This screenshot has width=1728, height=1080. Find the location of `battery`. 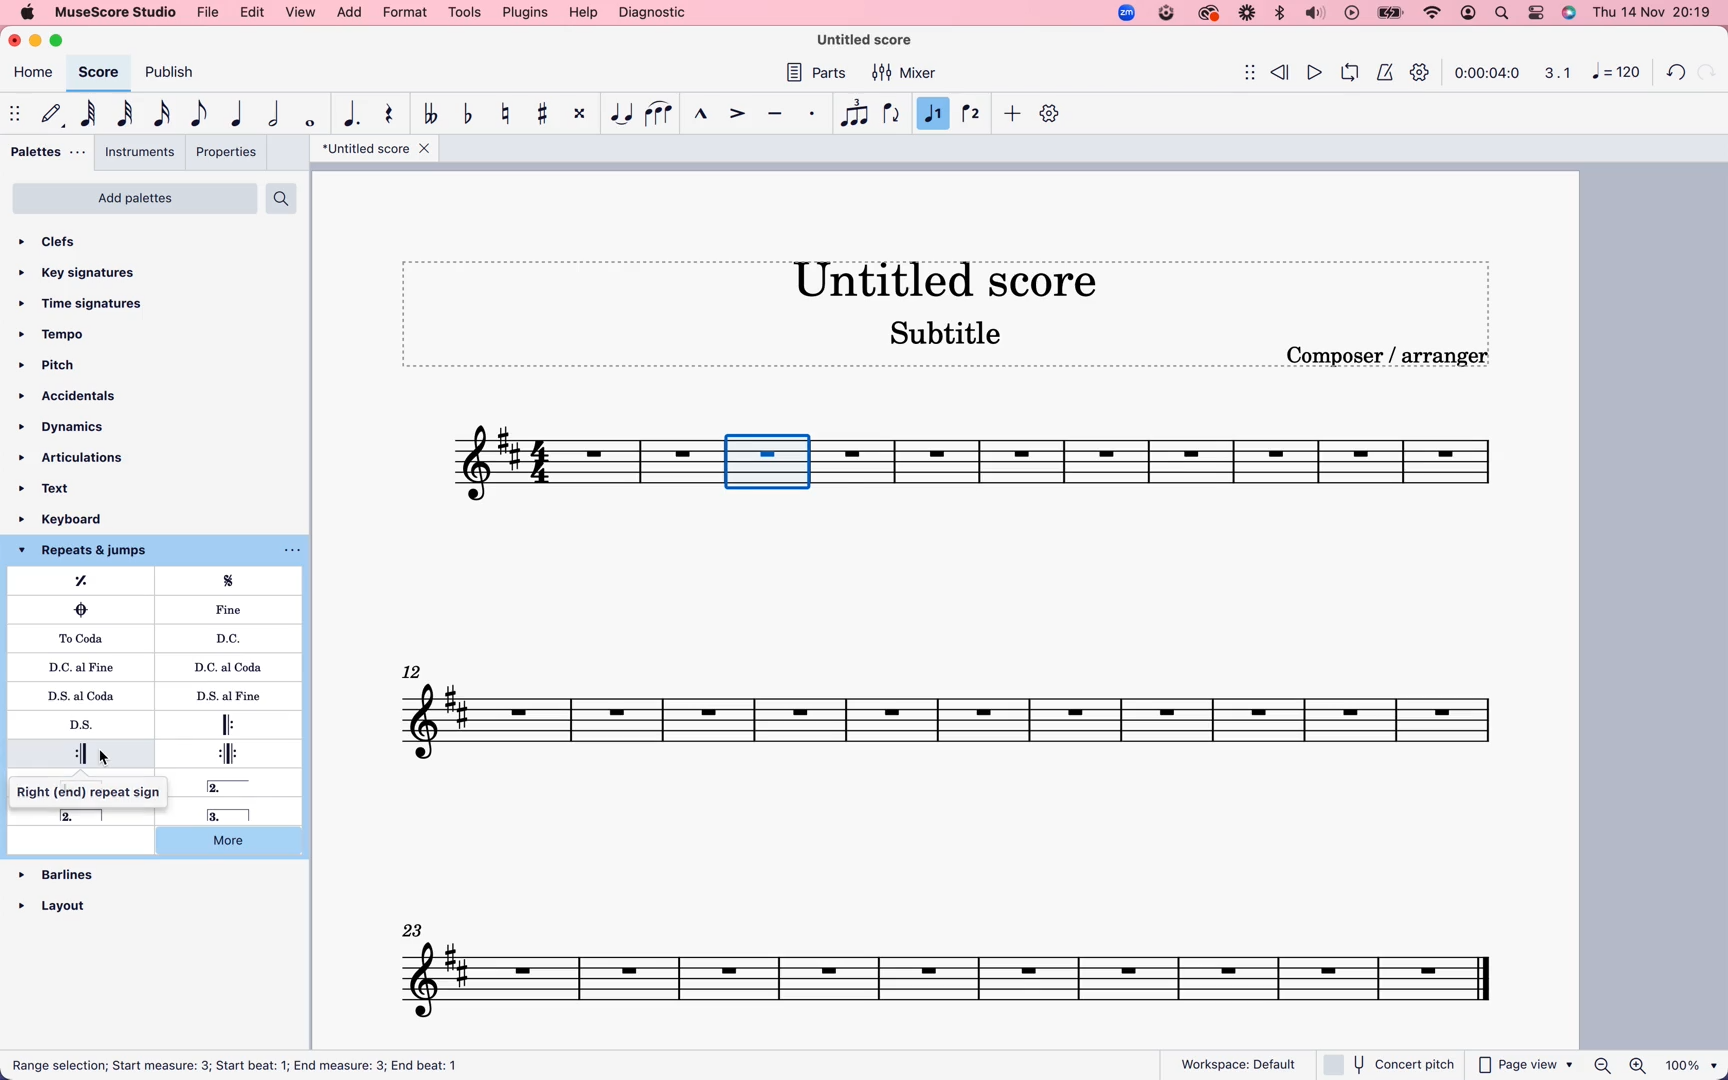

battery is located at coordinates (1390, 14).